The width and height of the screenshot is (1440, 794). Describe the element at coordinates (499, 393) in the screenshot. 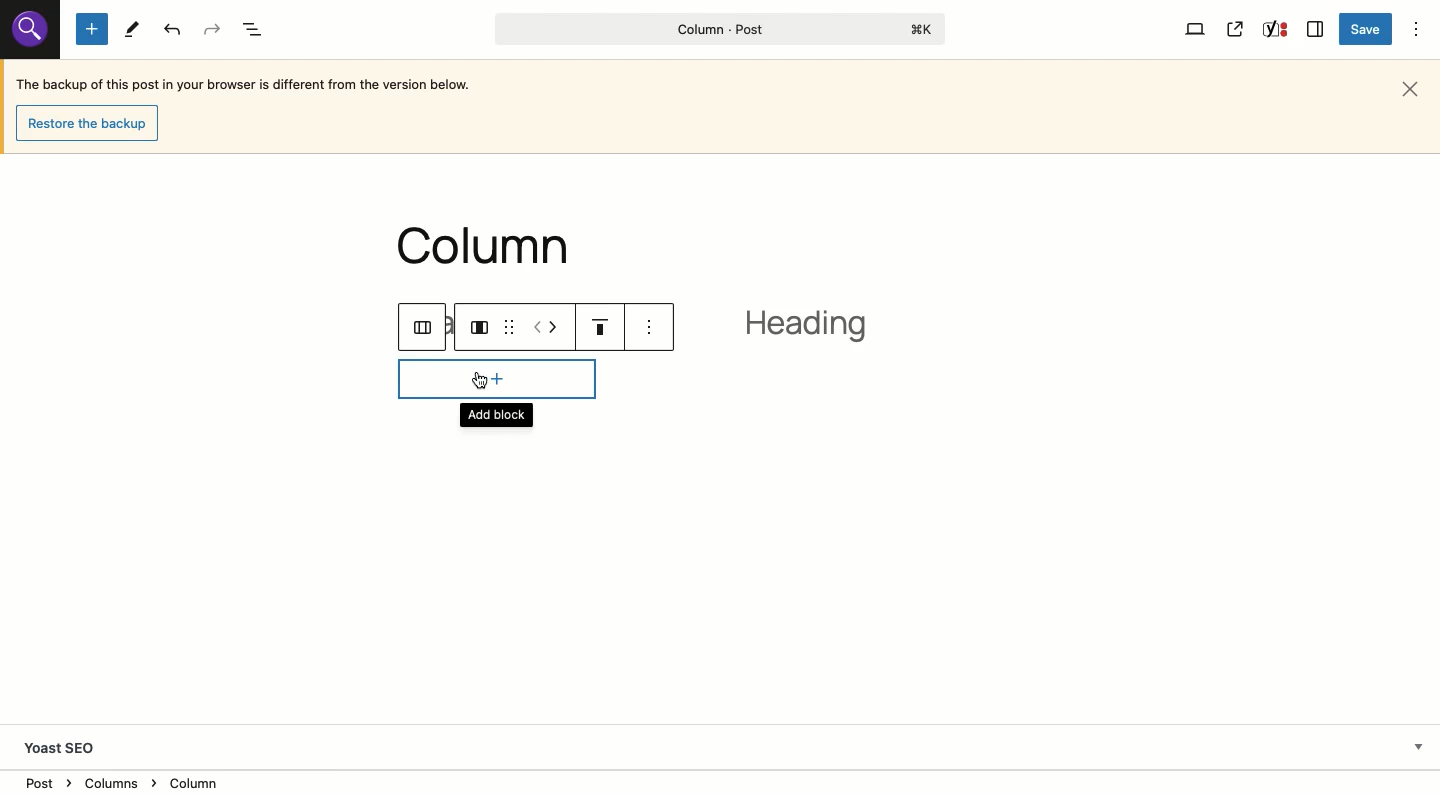

I see `Add block` at that location.